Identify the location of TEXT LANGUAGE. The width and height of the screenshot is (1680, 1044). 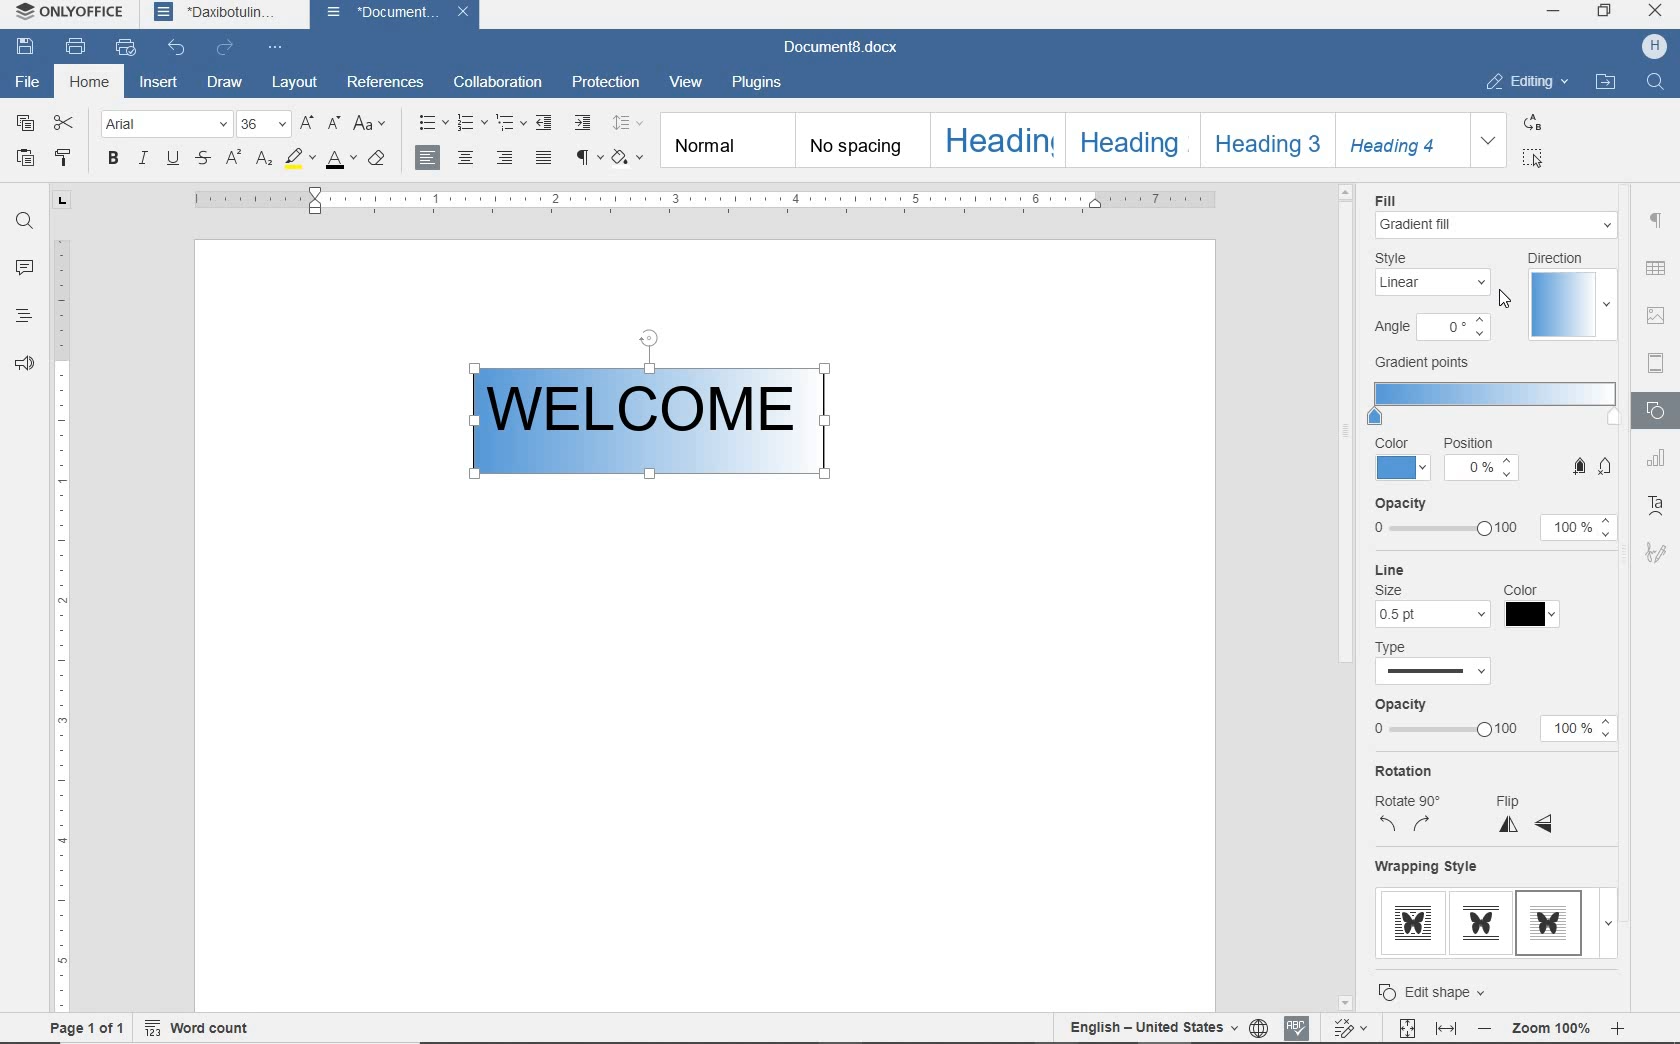
(1153, 1028).